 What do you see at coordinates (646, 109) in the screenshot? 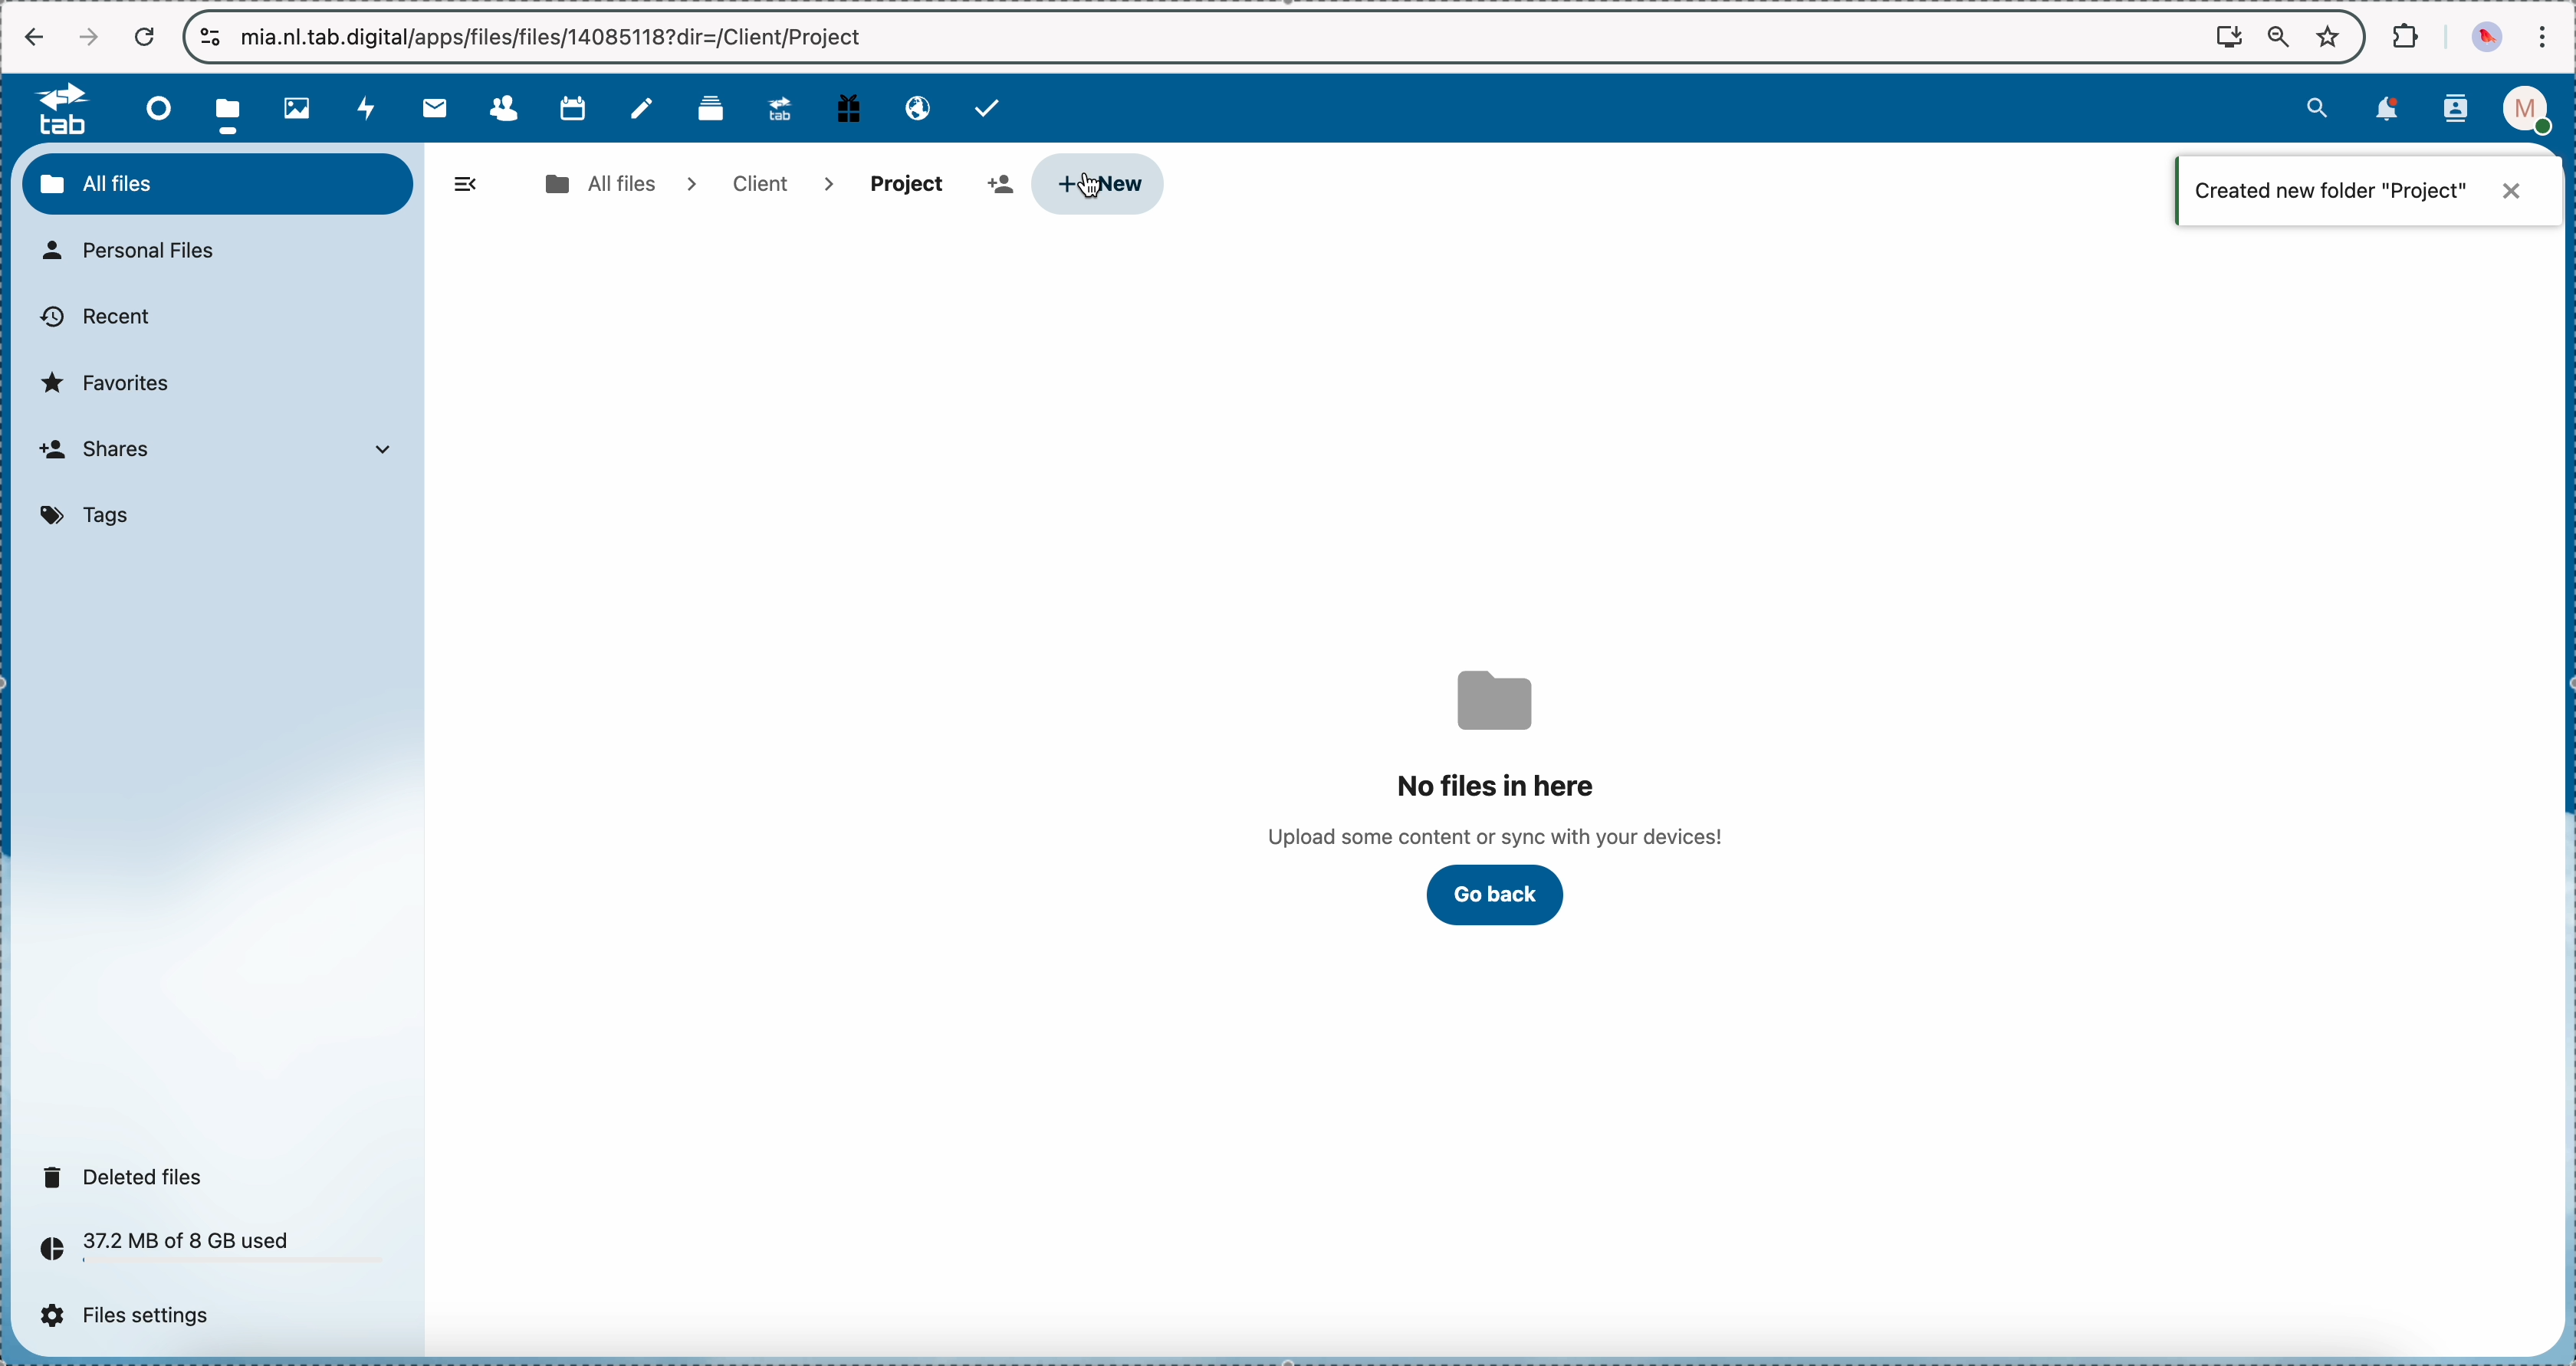
I see `notes` at bounding box center [646, 109].